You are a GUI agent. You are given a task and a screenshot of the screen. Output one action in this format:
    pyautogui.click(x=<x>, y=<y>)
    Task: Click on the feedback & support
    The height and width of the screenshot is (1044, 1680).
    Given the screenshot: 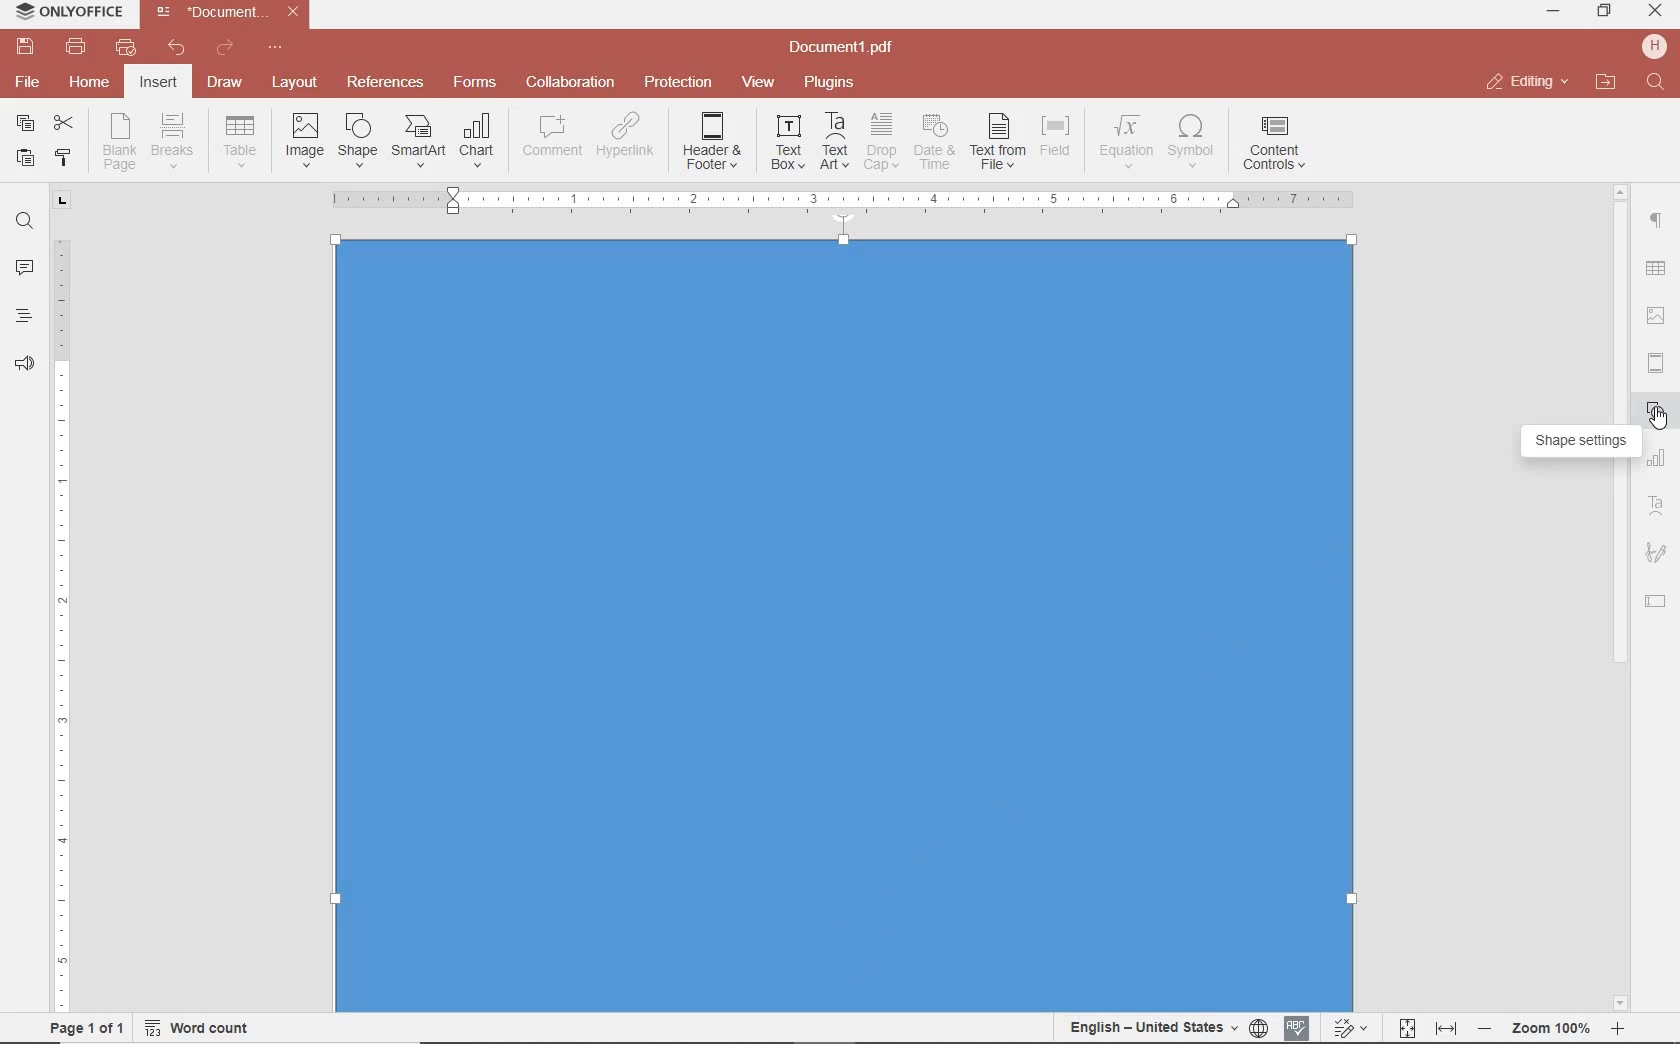 What is the action you would take?
    pyautogui.click(x=25, y=365)
    